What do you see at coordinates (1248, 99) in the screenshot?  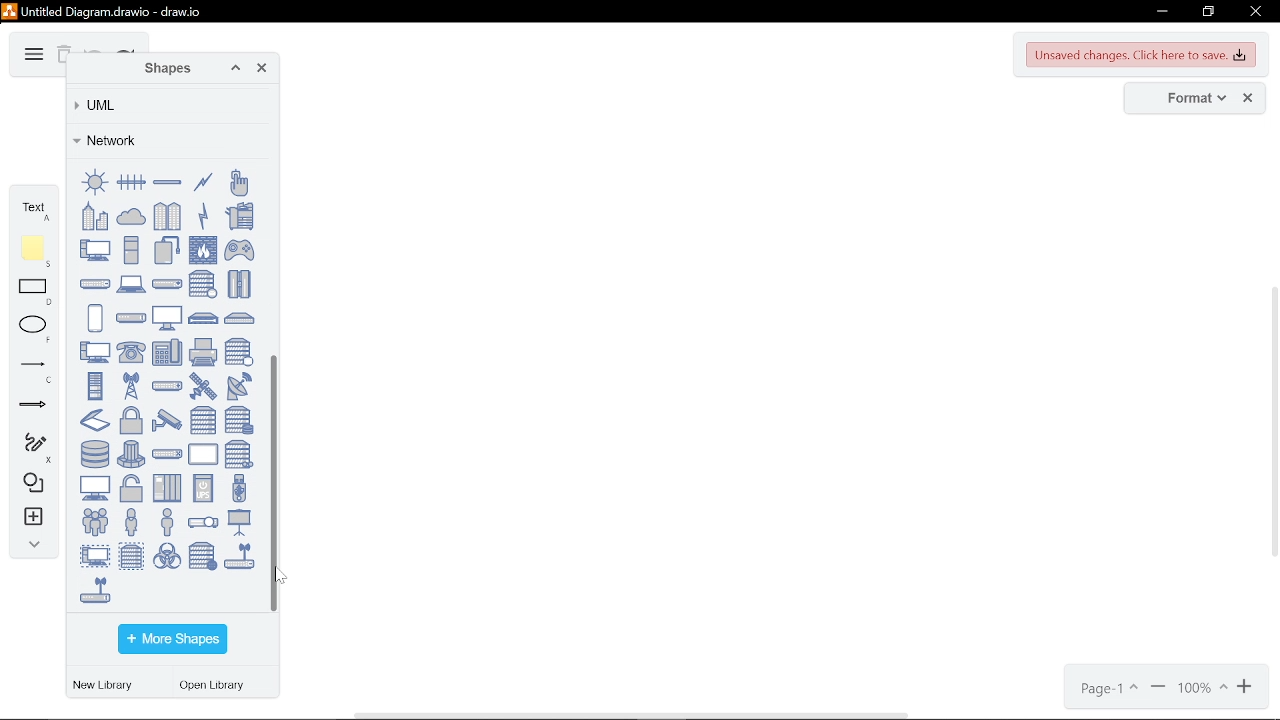 I see `close` at bounding box center [1248, 99].